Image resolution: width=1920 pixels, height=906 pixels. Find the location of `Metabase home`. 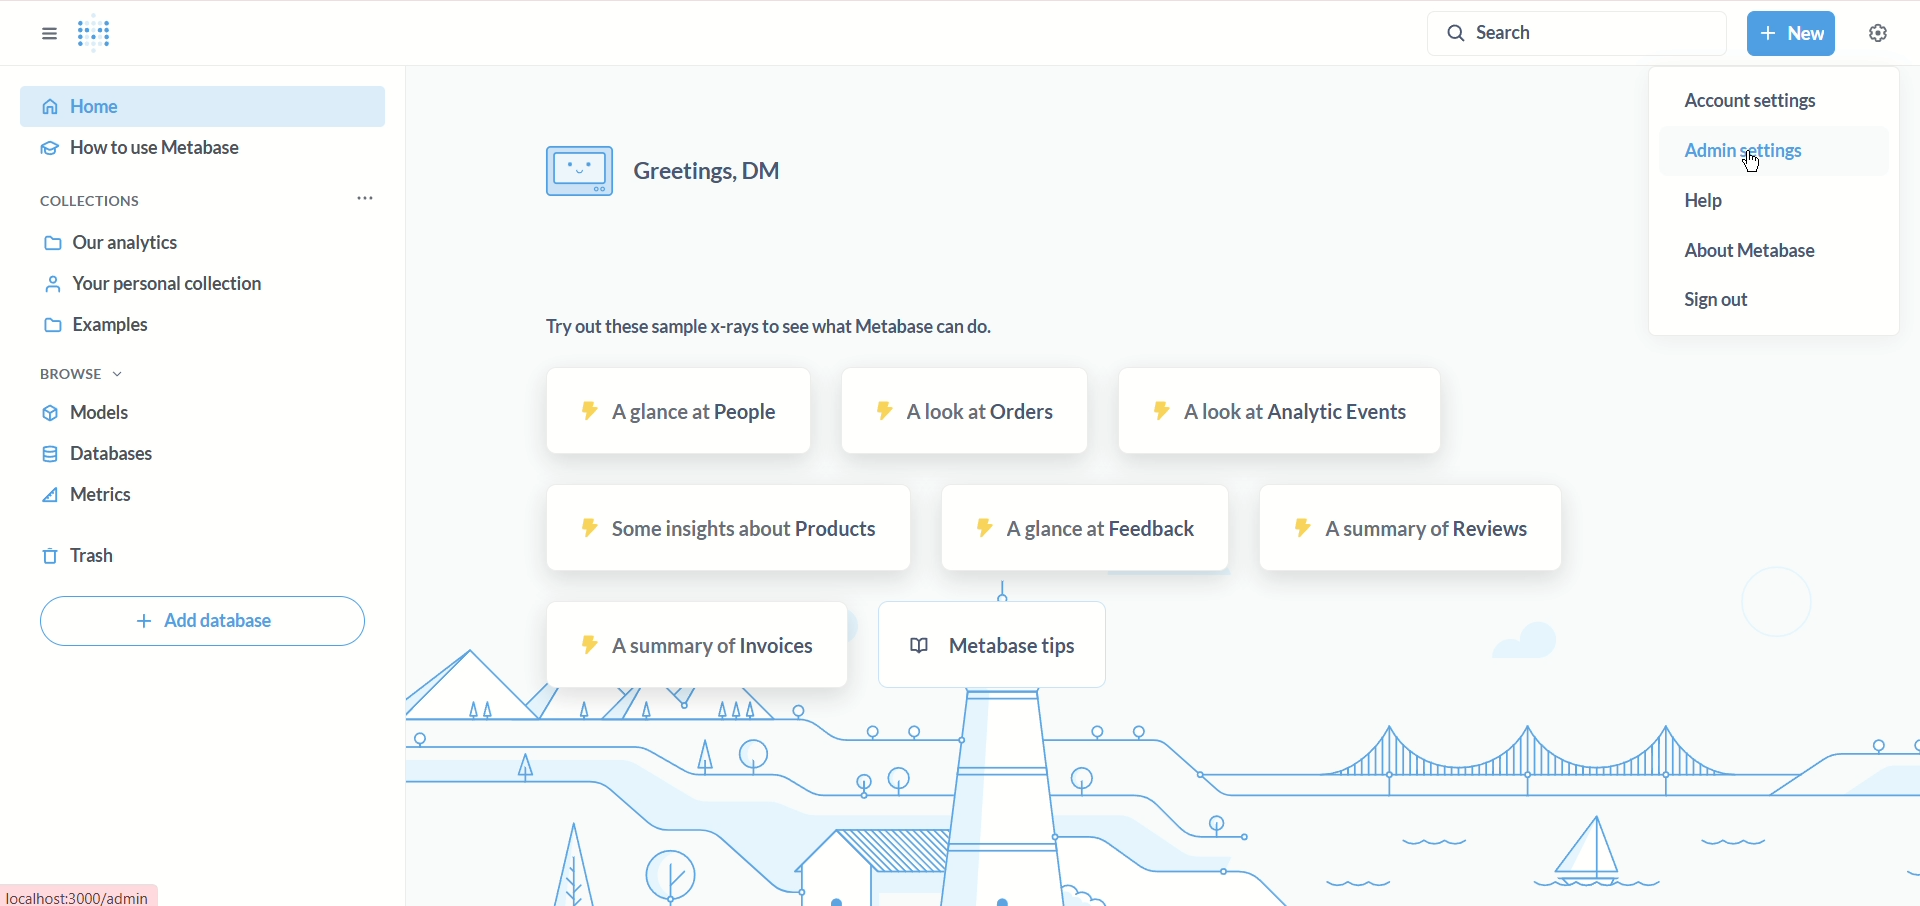

Metabase home is located at coordinates (100, 36).